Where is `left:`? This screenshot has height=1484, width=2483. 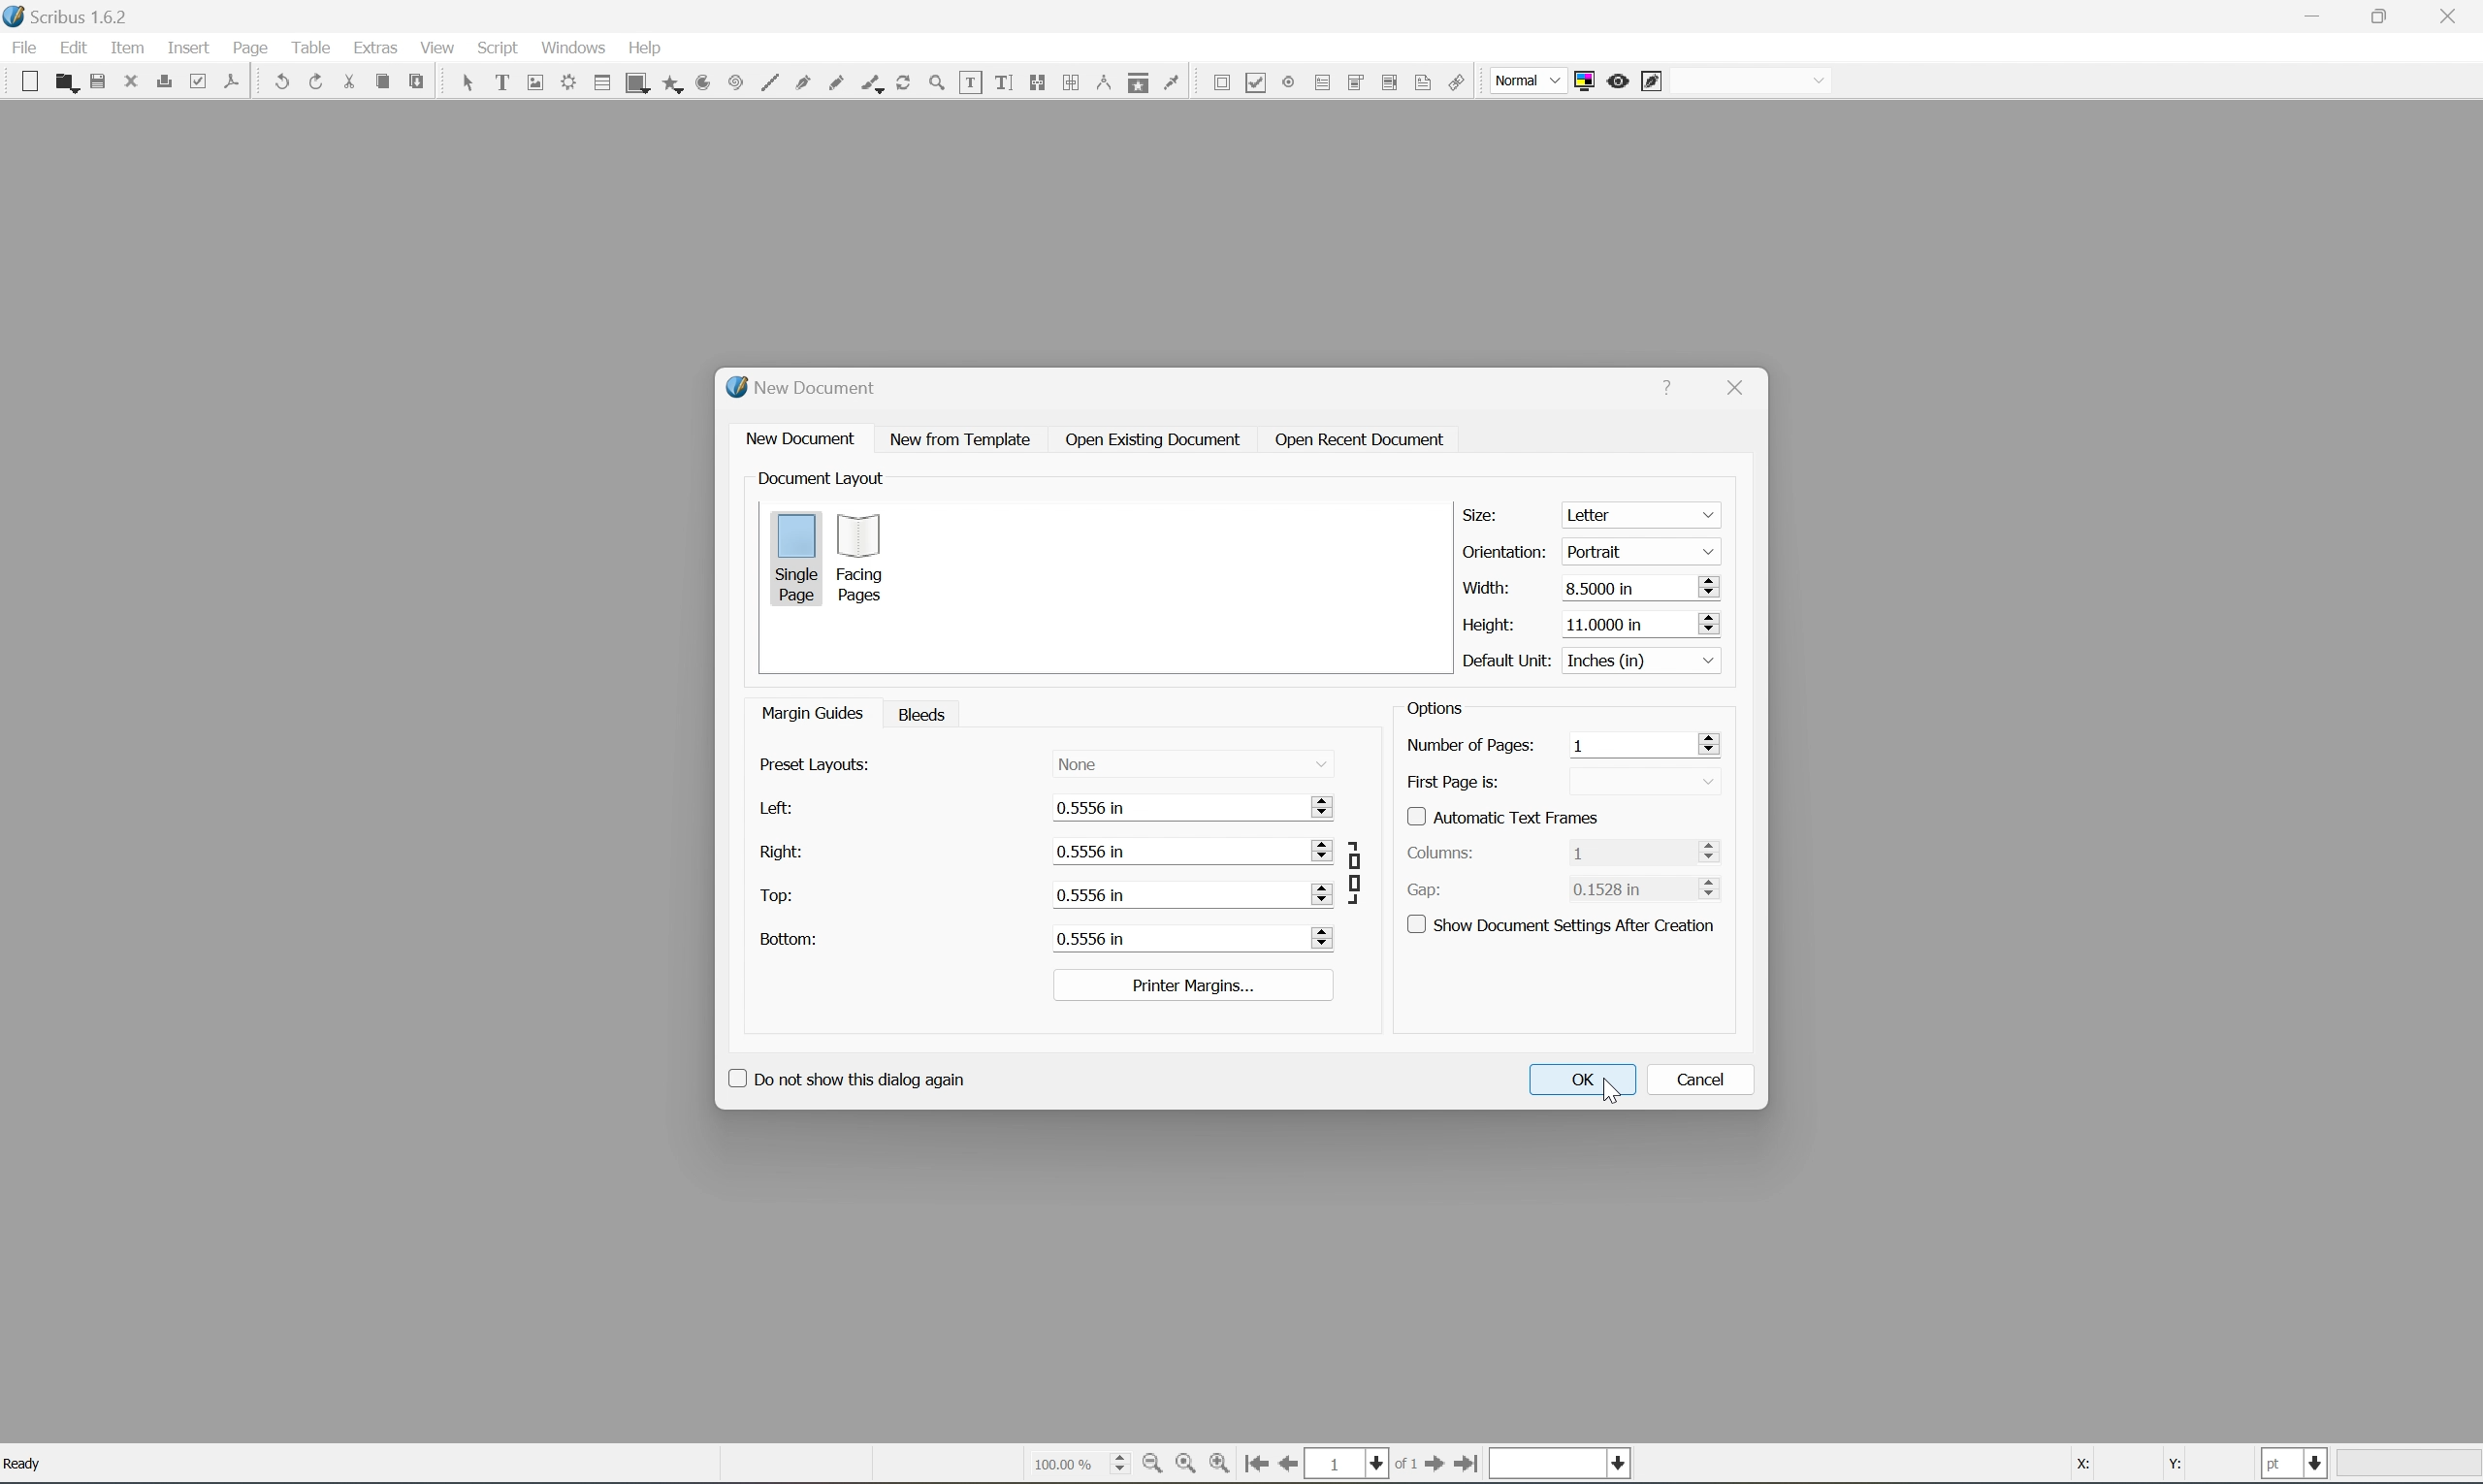
left: is located at coordinates (781, 812).